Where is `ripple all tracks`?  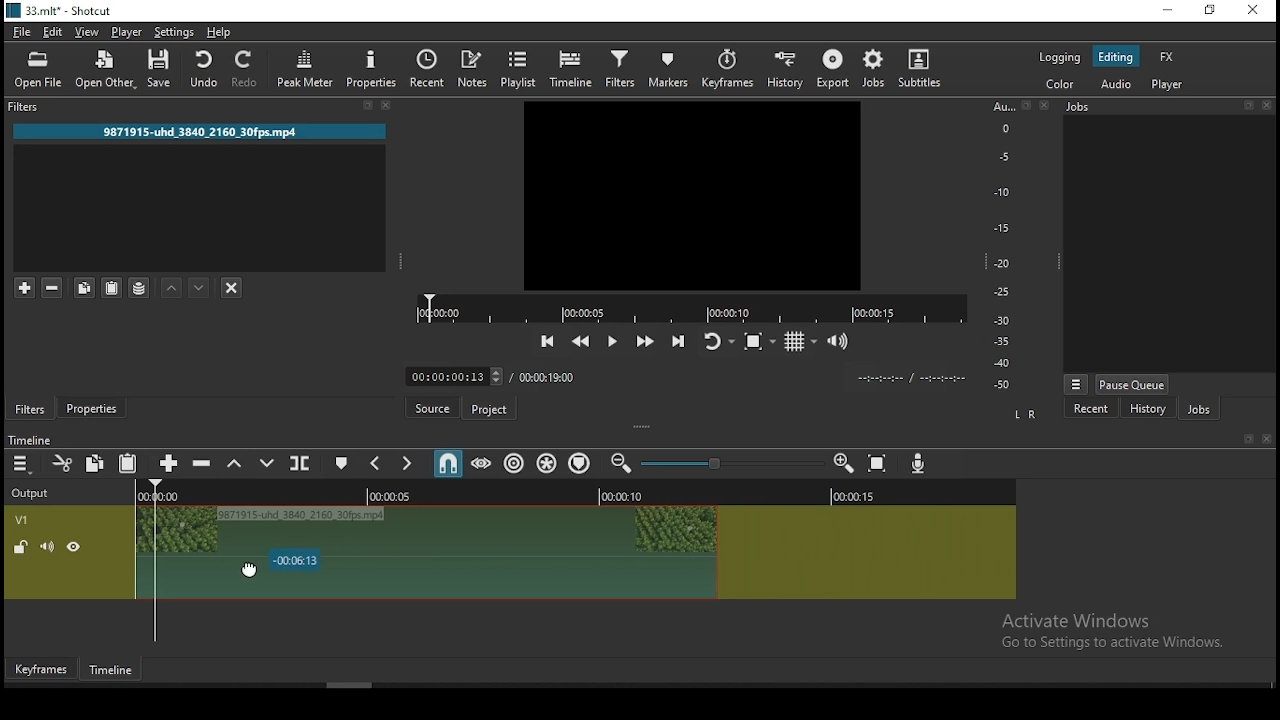 ripple all tracks is located at coordinates (550, 462).